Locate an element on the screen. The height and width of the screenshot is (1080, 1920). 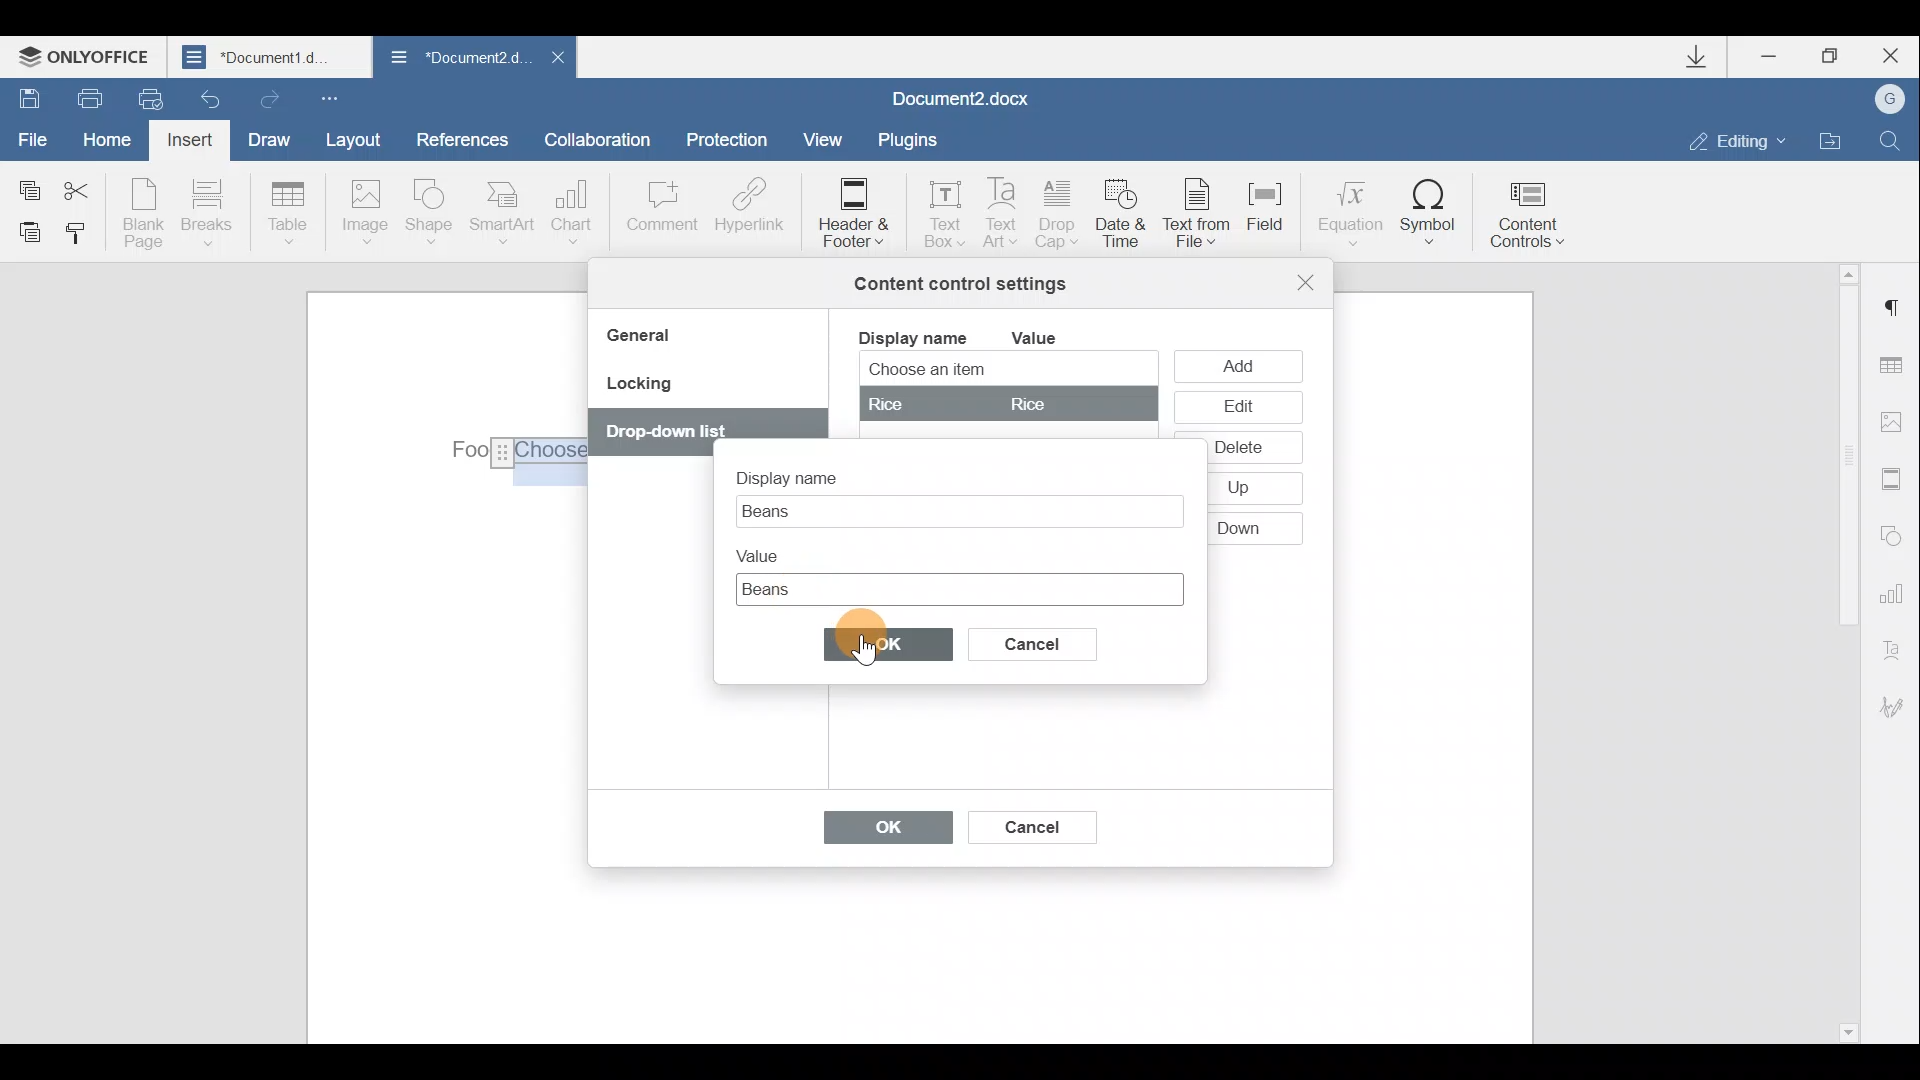
 is located at coordinates (1242, 528).